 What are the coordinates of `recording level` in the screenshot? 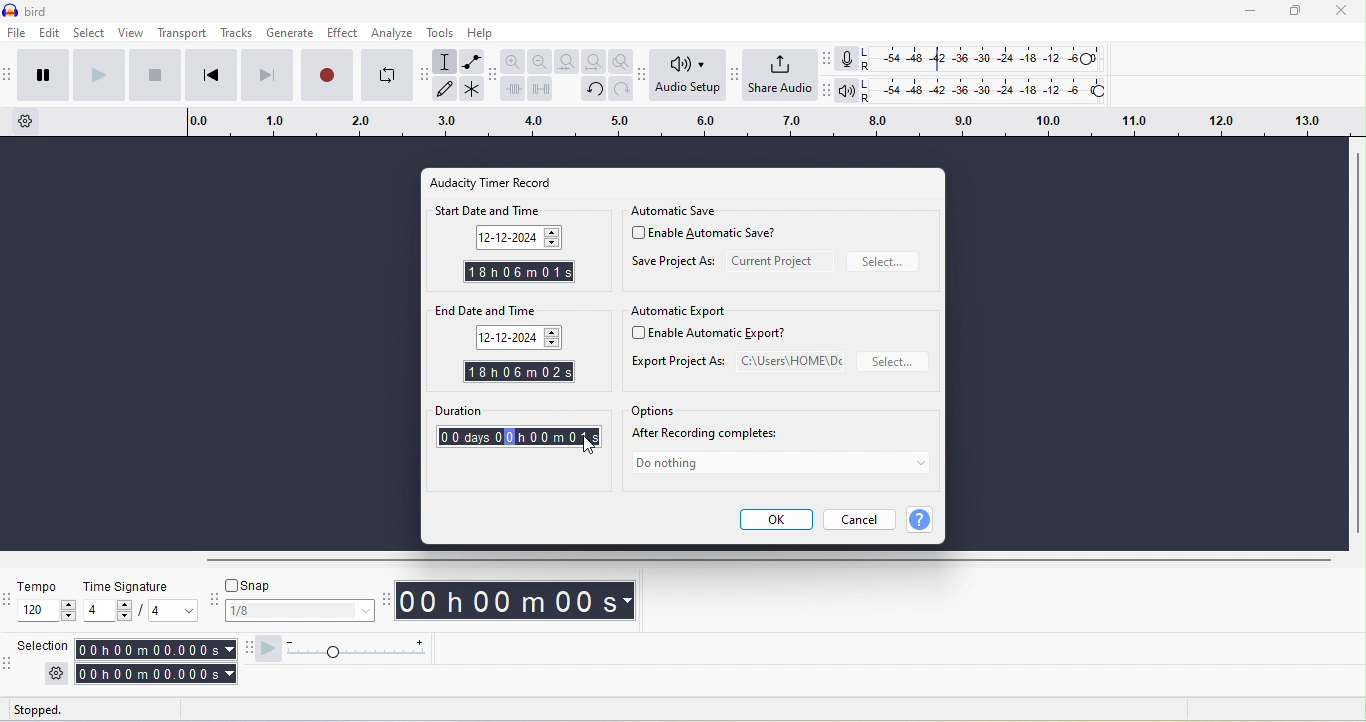 It's located at (991, 58).